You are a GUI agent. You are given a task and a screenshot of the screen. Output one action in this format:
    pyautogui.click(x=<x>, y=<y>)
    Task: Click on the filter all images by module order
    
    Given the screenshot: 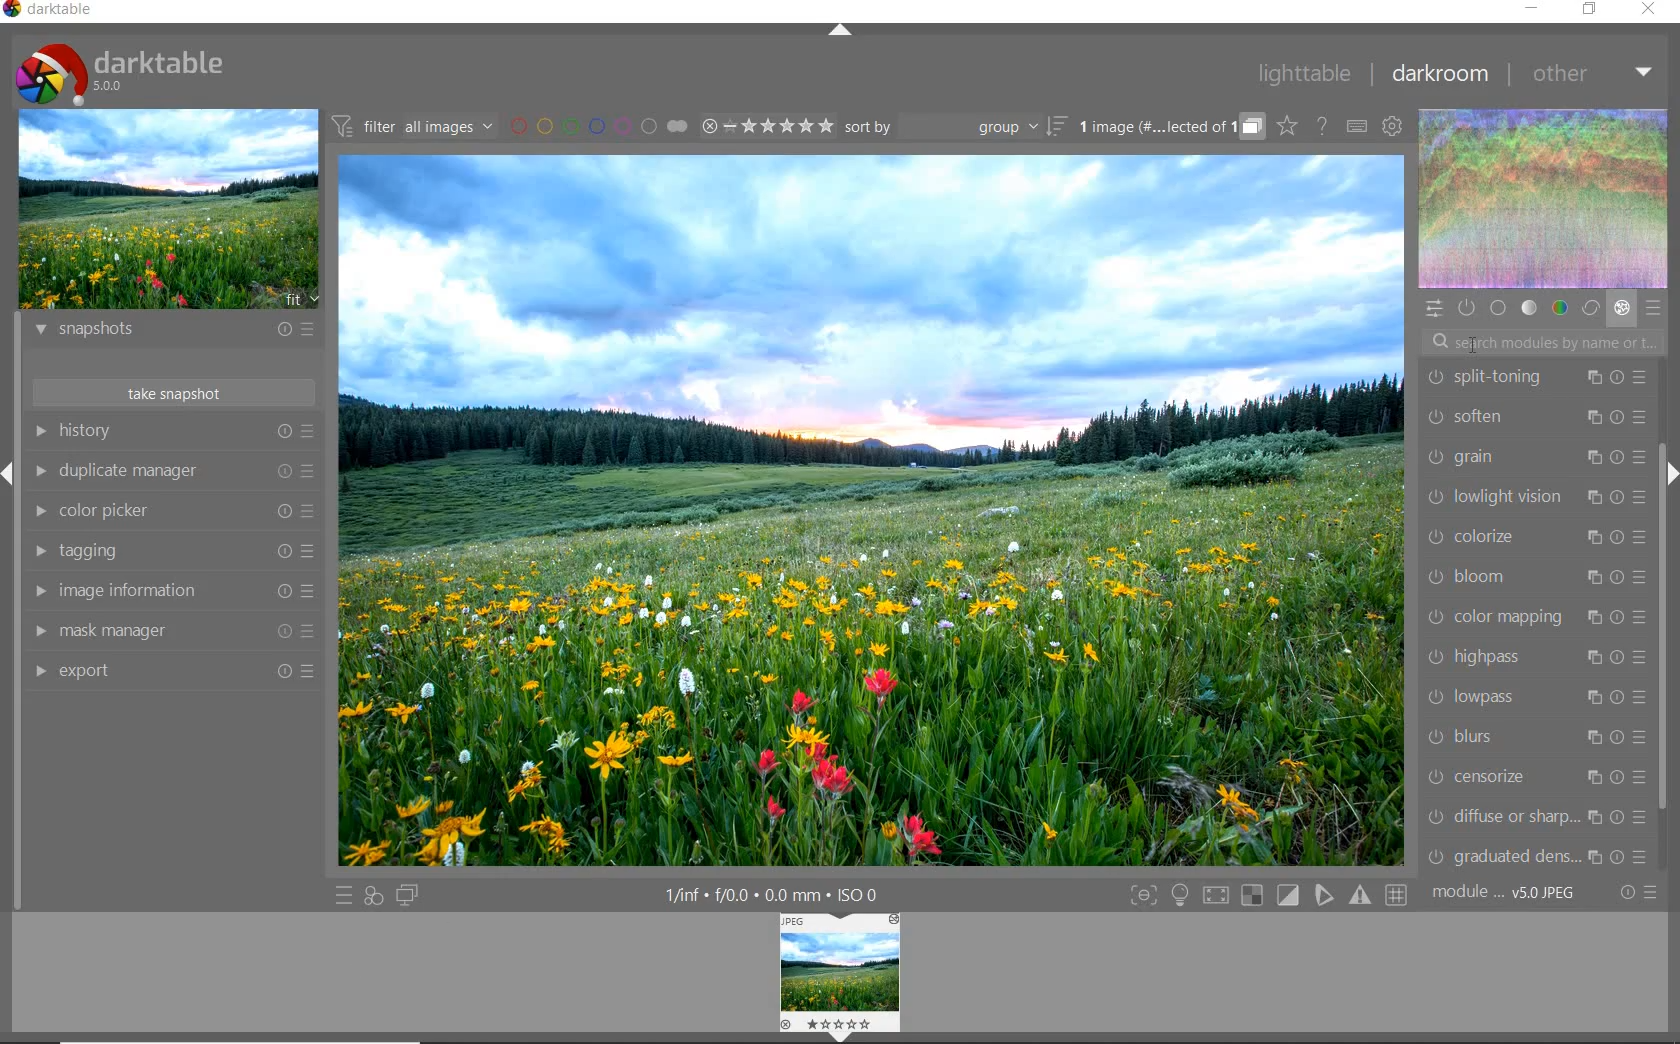 What is the action you would take?
    pyautogui.click(x=411, y=128)
    